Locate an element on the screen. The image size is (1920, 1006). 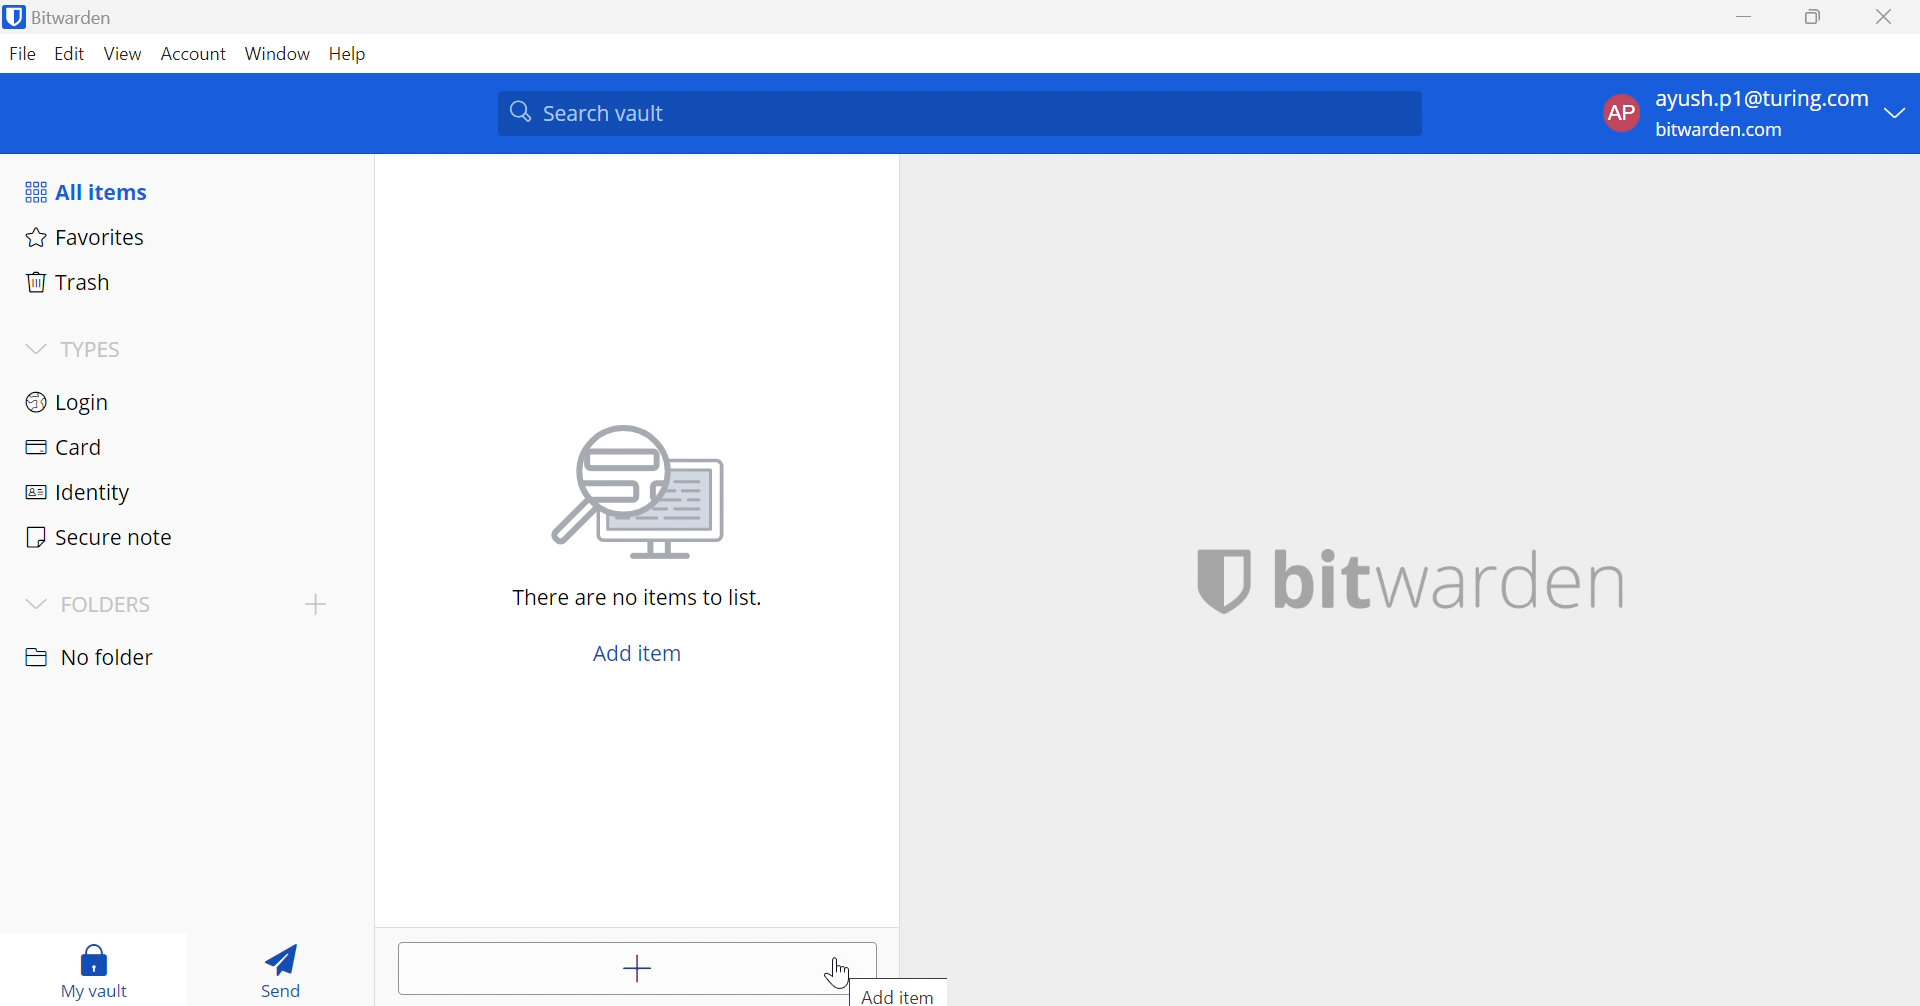
Add folder is located at coordinates (313, 603).